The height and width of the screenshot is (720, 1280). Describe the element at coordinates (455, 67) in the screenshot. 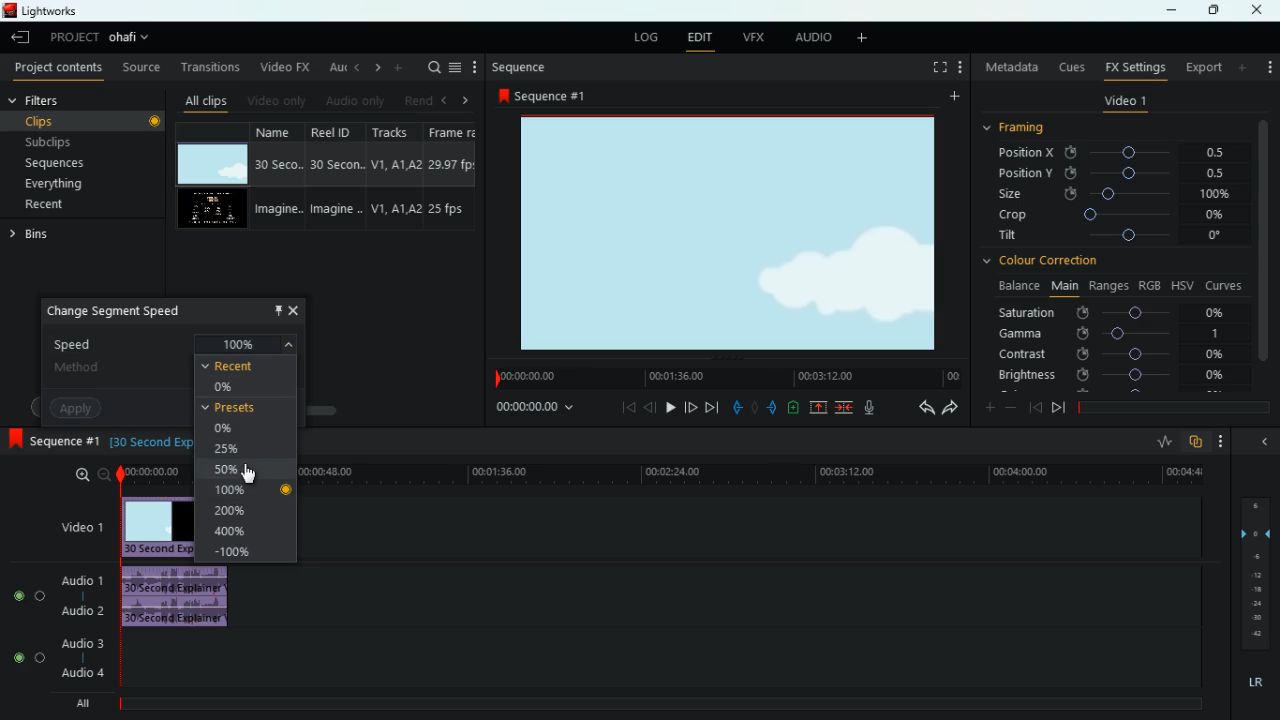

I see `menu` at that location.